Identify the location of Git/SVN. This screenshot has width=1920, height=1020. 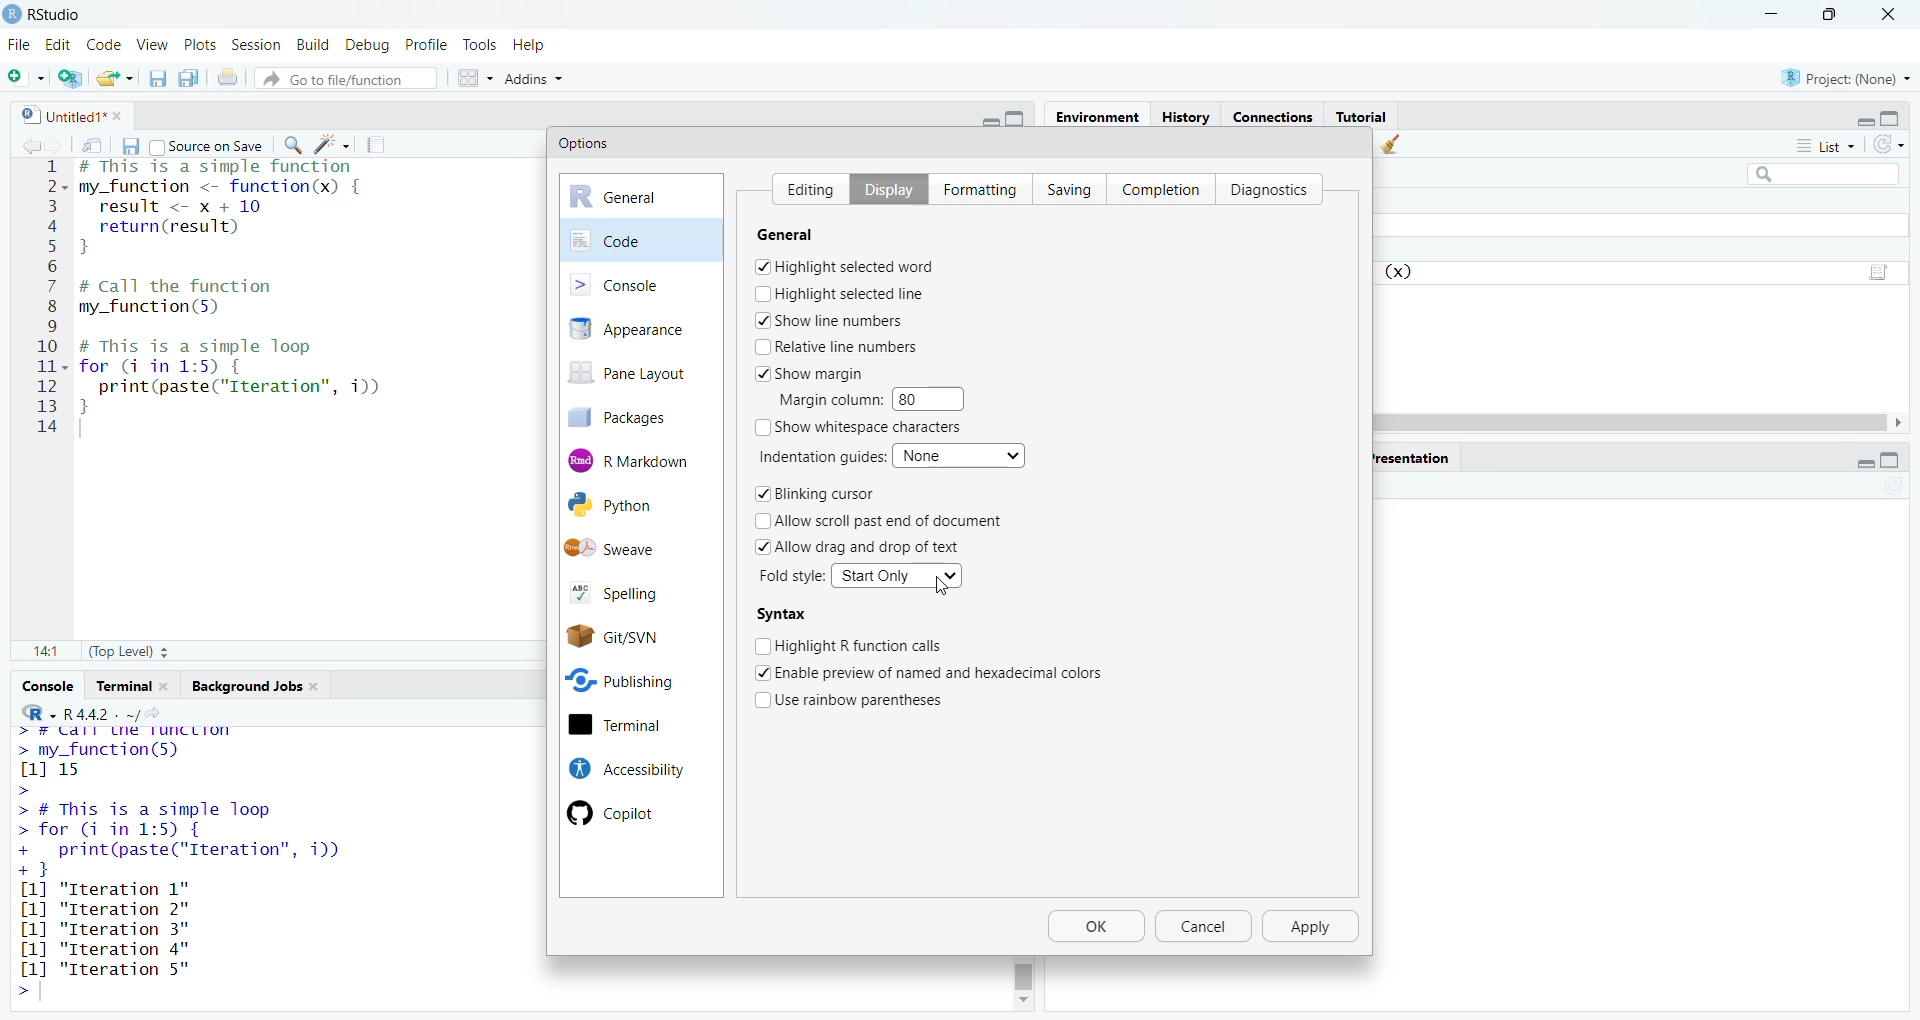
(639, 635).